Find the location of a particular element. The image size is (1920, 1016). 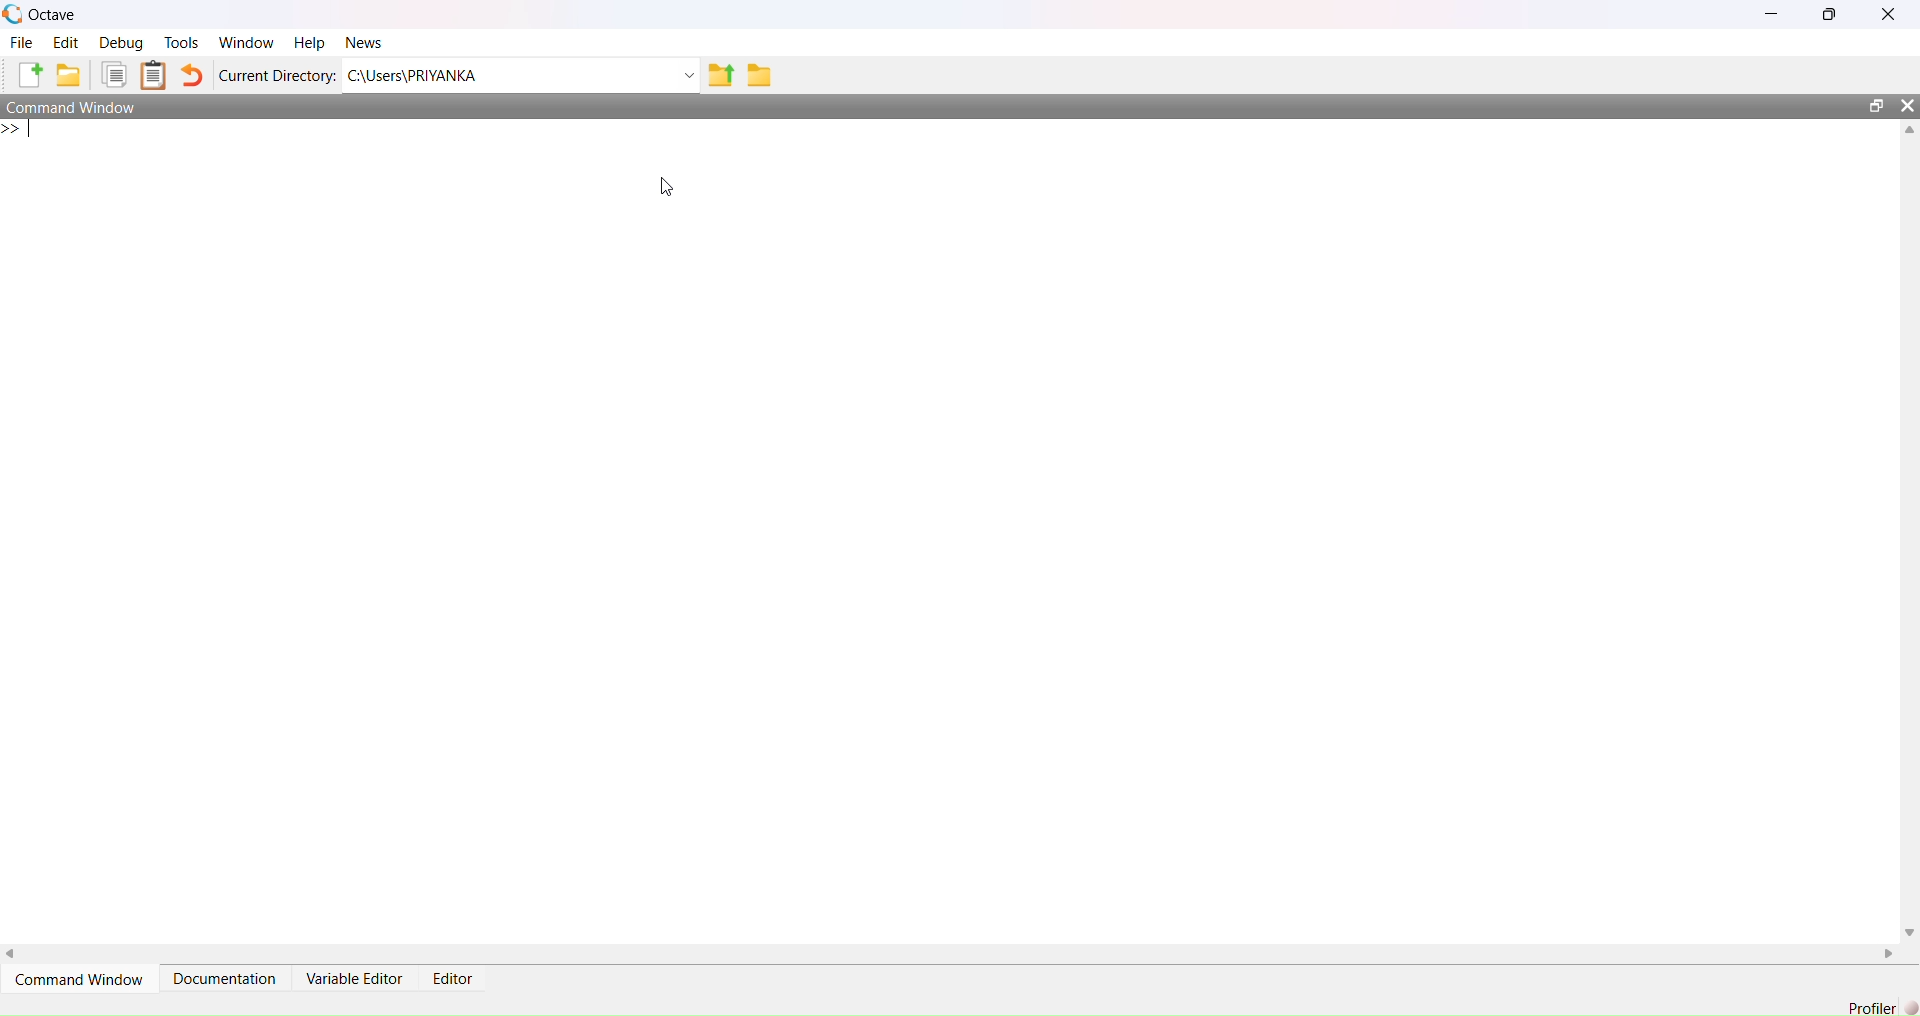

File is located at coordinates (22, 44).